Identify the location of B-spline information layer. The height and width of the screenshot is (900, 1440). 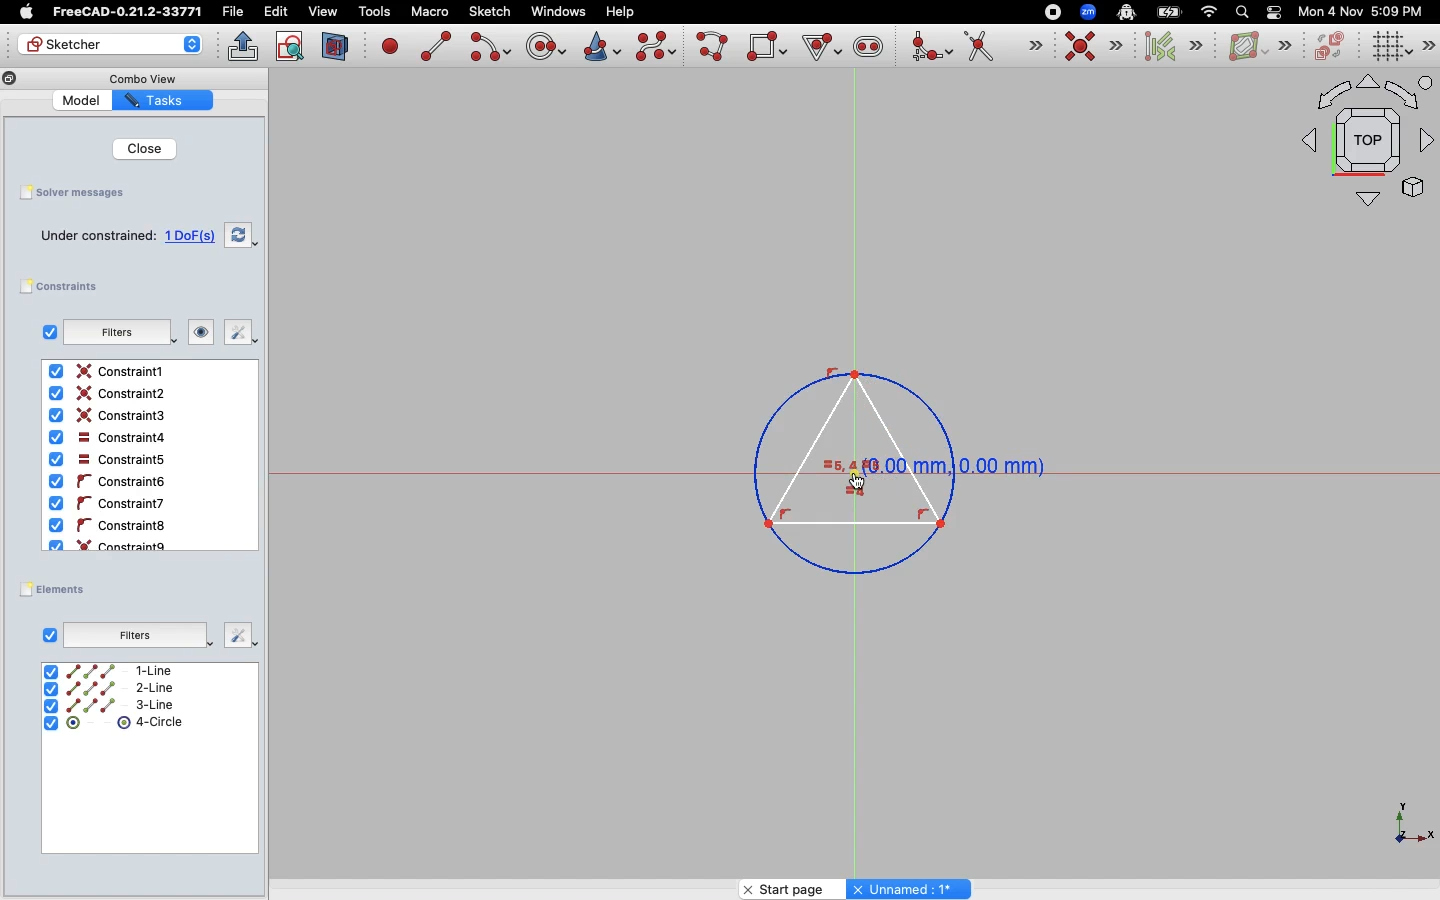
(1258, 47).